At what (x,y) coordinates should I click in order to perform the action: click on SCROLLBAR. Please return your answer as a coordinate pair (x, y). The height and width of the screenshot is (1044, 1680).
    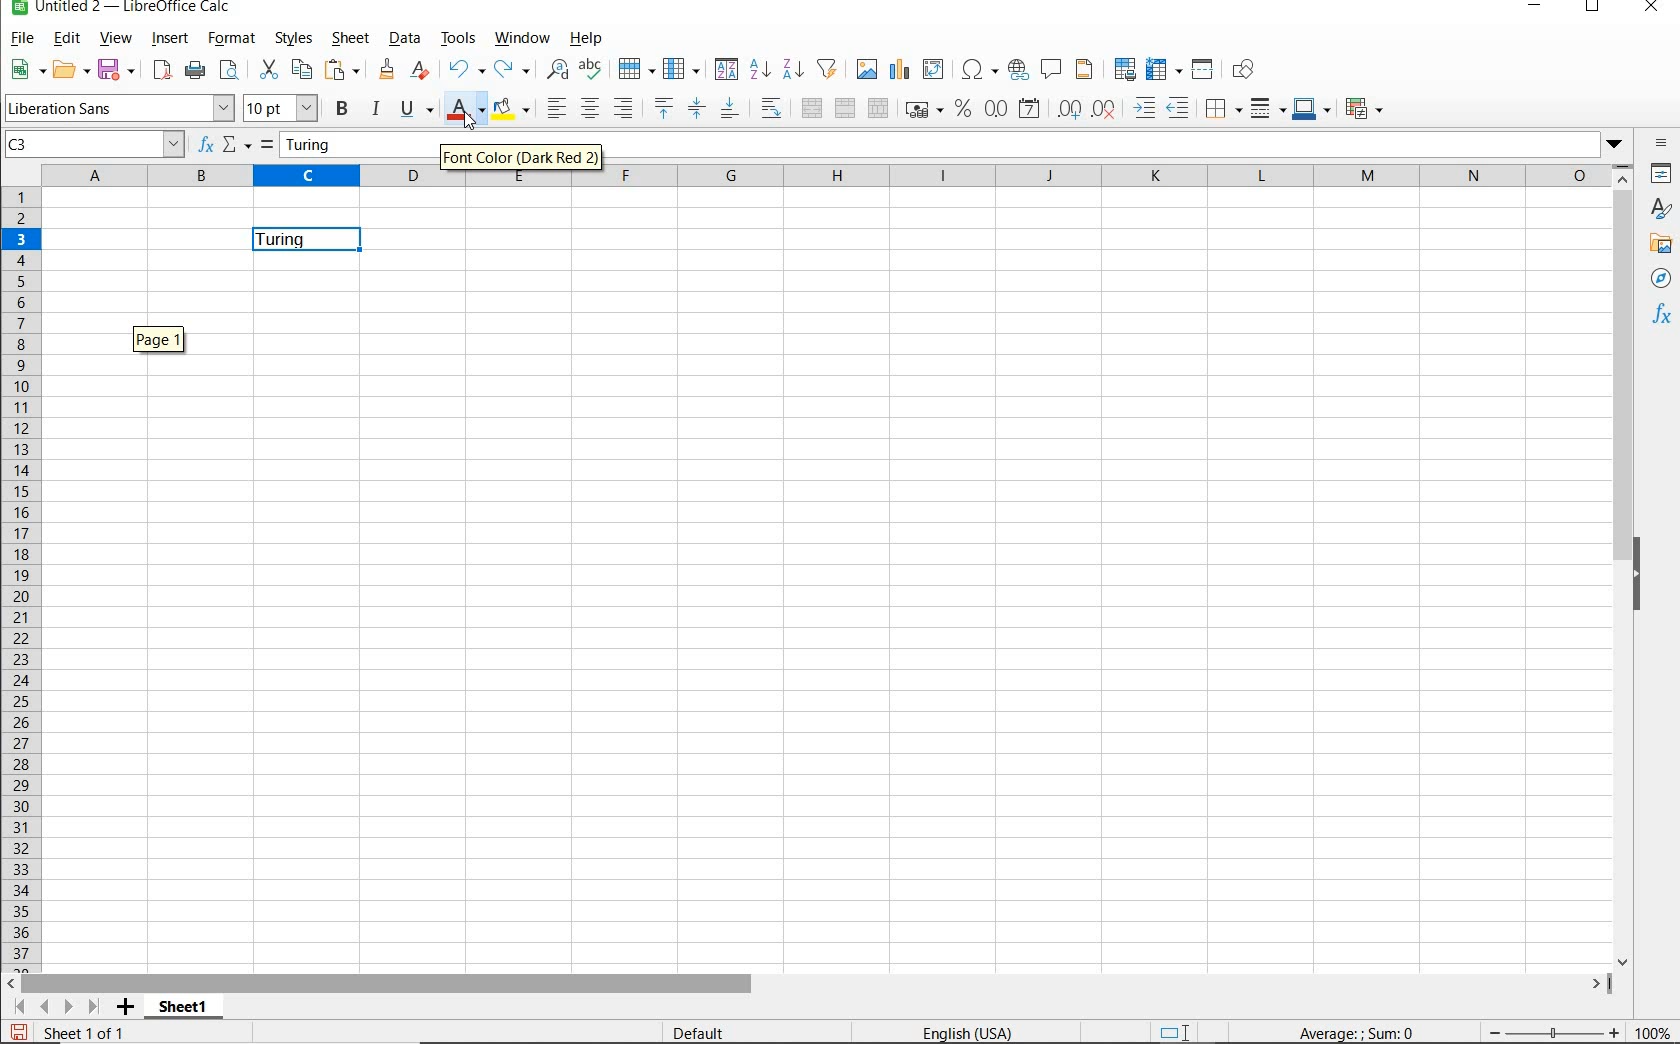
    Looking at the image, I should click on (1620, 568).